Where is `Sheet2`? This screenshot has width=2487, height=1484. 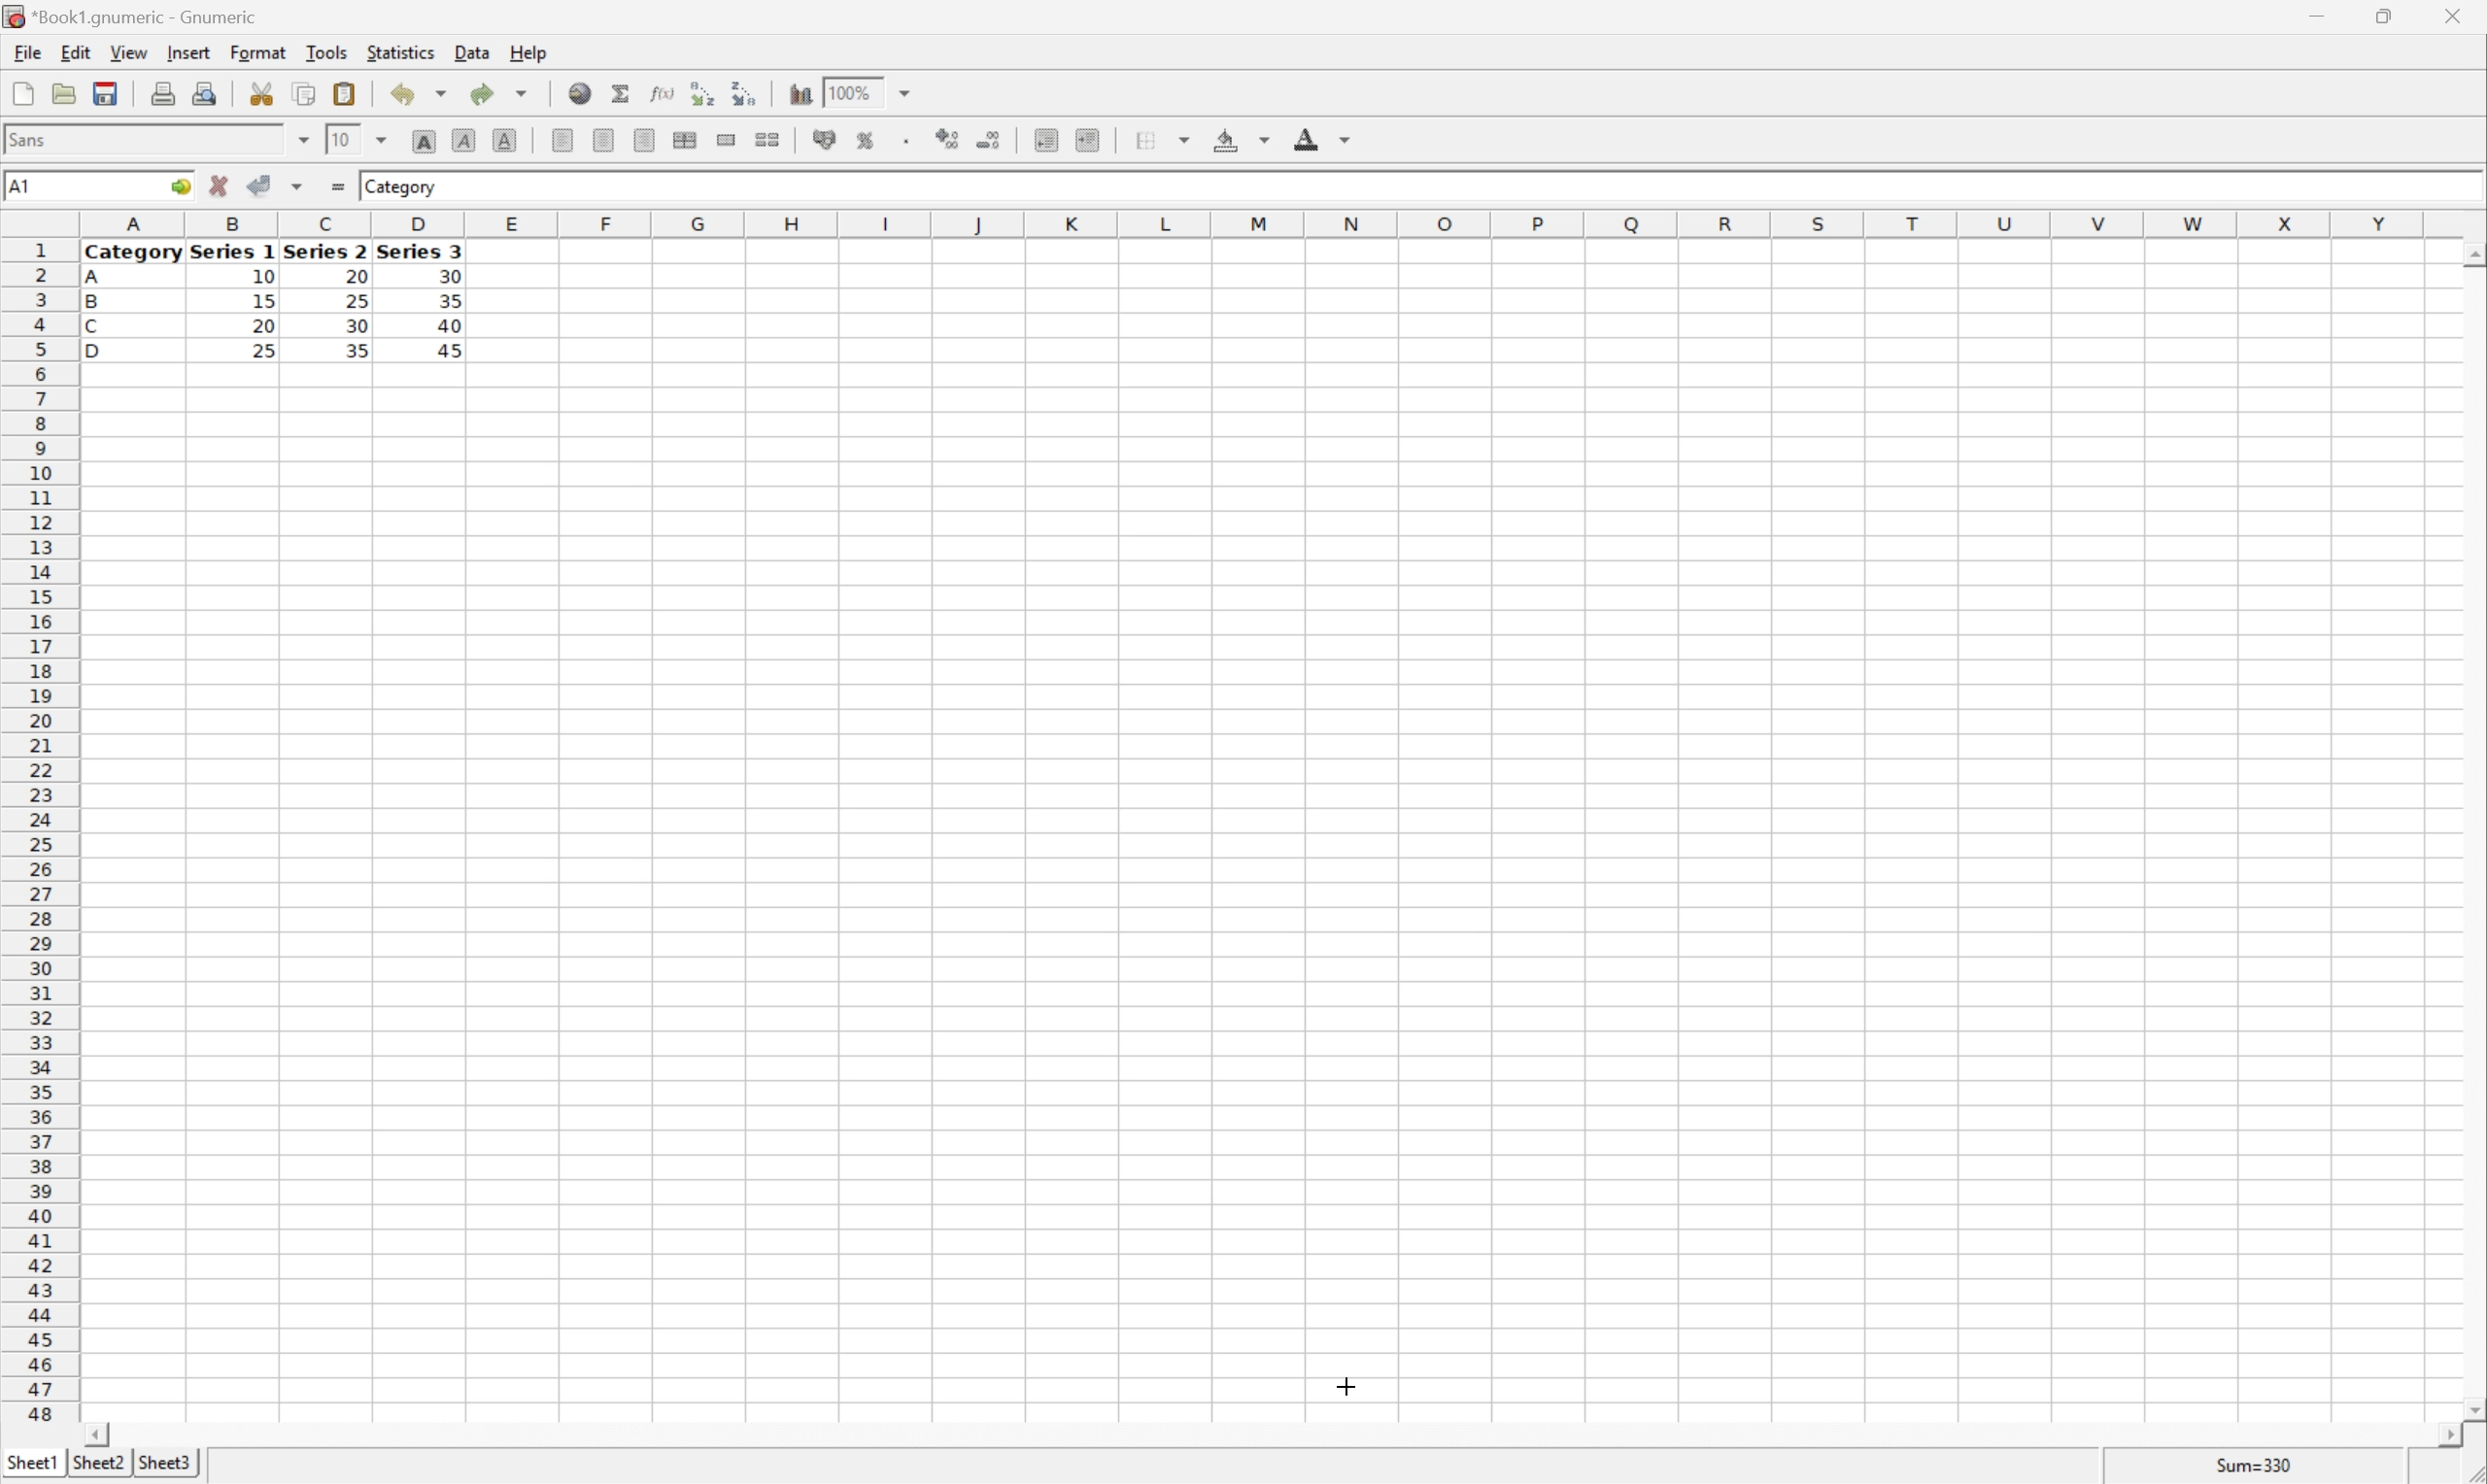 Sheet2 is located at coordinates (98, 1463).